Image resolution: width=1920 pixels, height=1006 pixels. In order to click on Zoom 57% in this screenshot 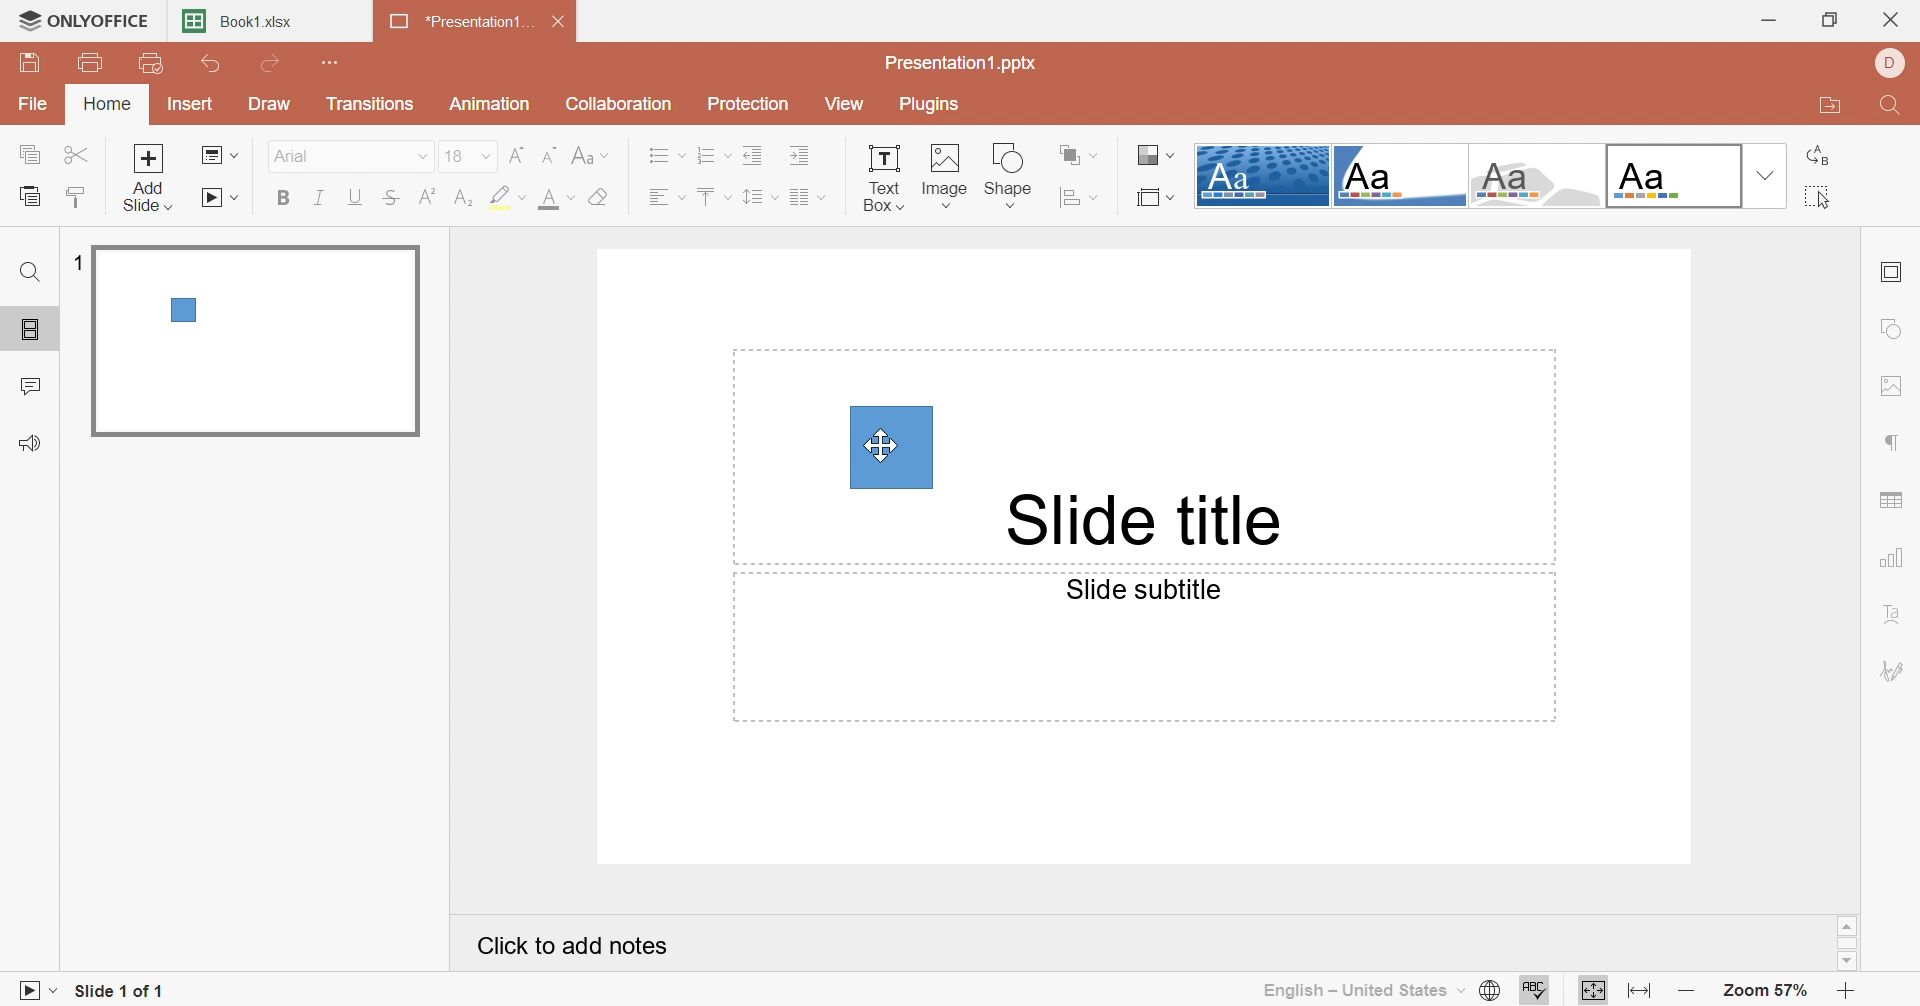, I will do `click(1771, 988)`.